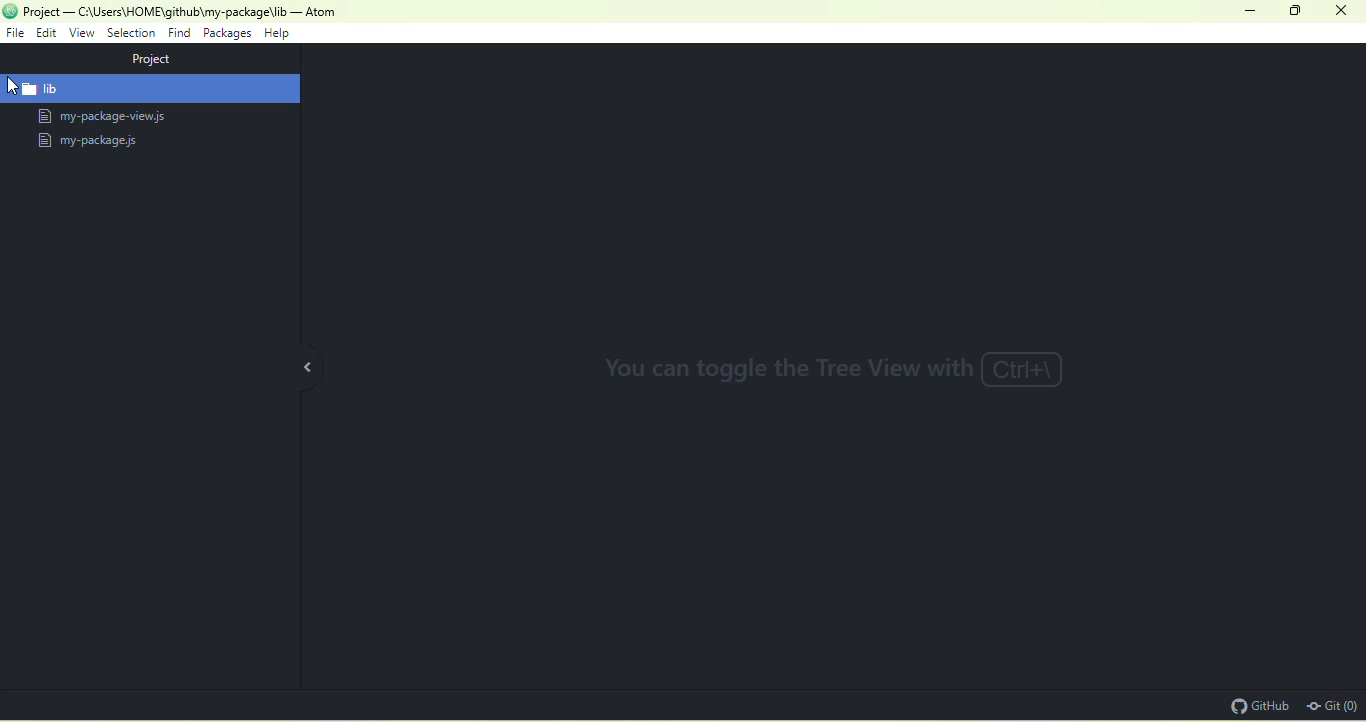  Describe the element at coordinates (314, 12) in the screenshot. I see `- Atom` at that location.